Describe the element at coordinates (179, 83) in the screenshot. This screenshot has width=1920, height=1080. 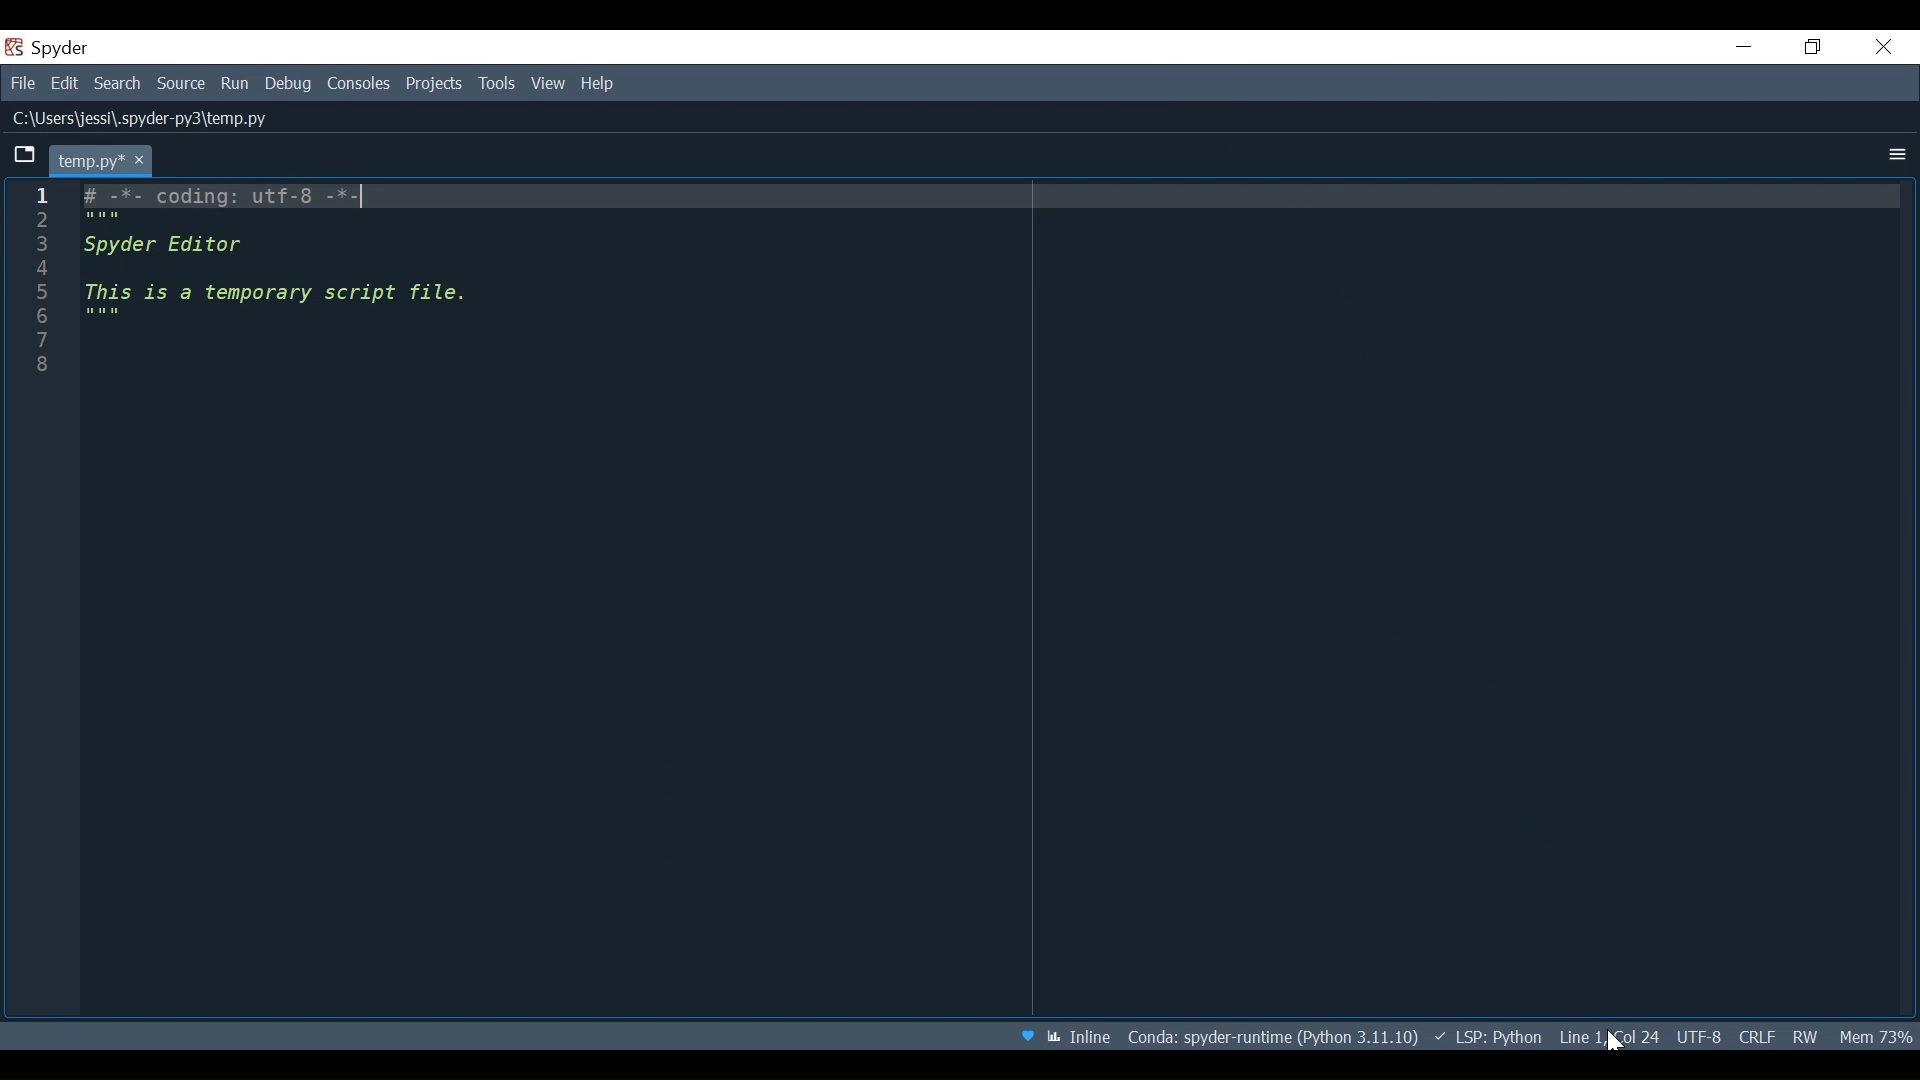
I see `Source` at that location.